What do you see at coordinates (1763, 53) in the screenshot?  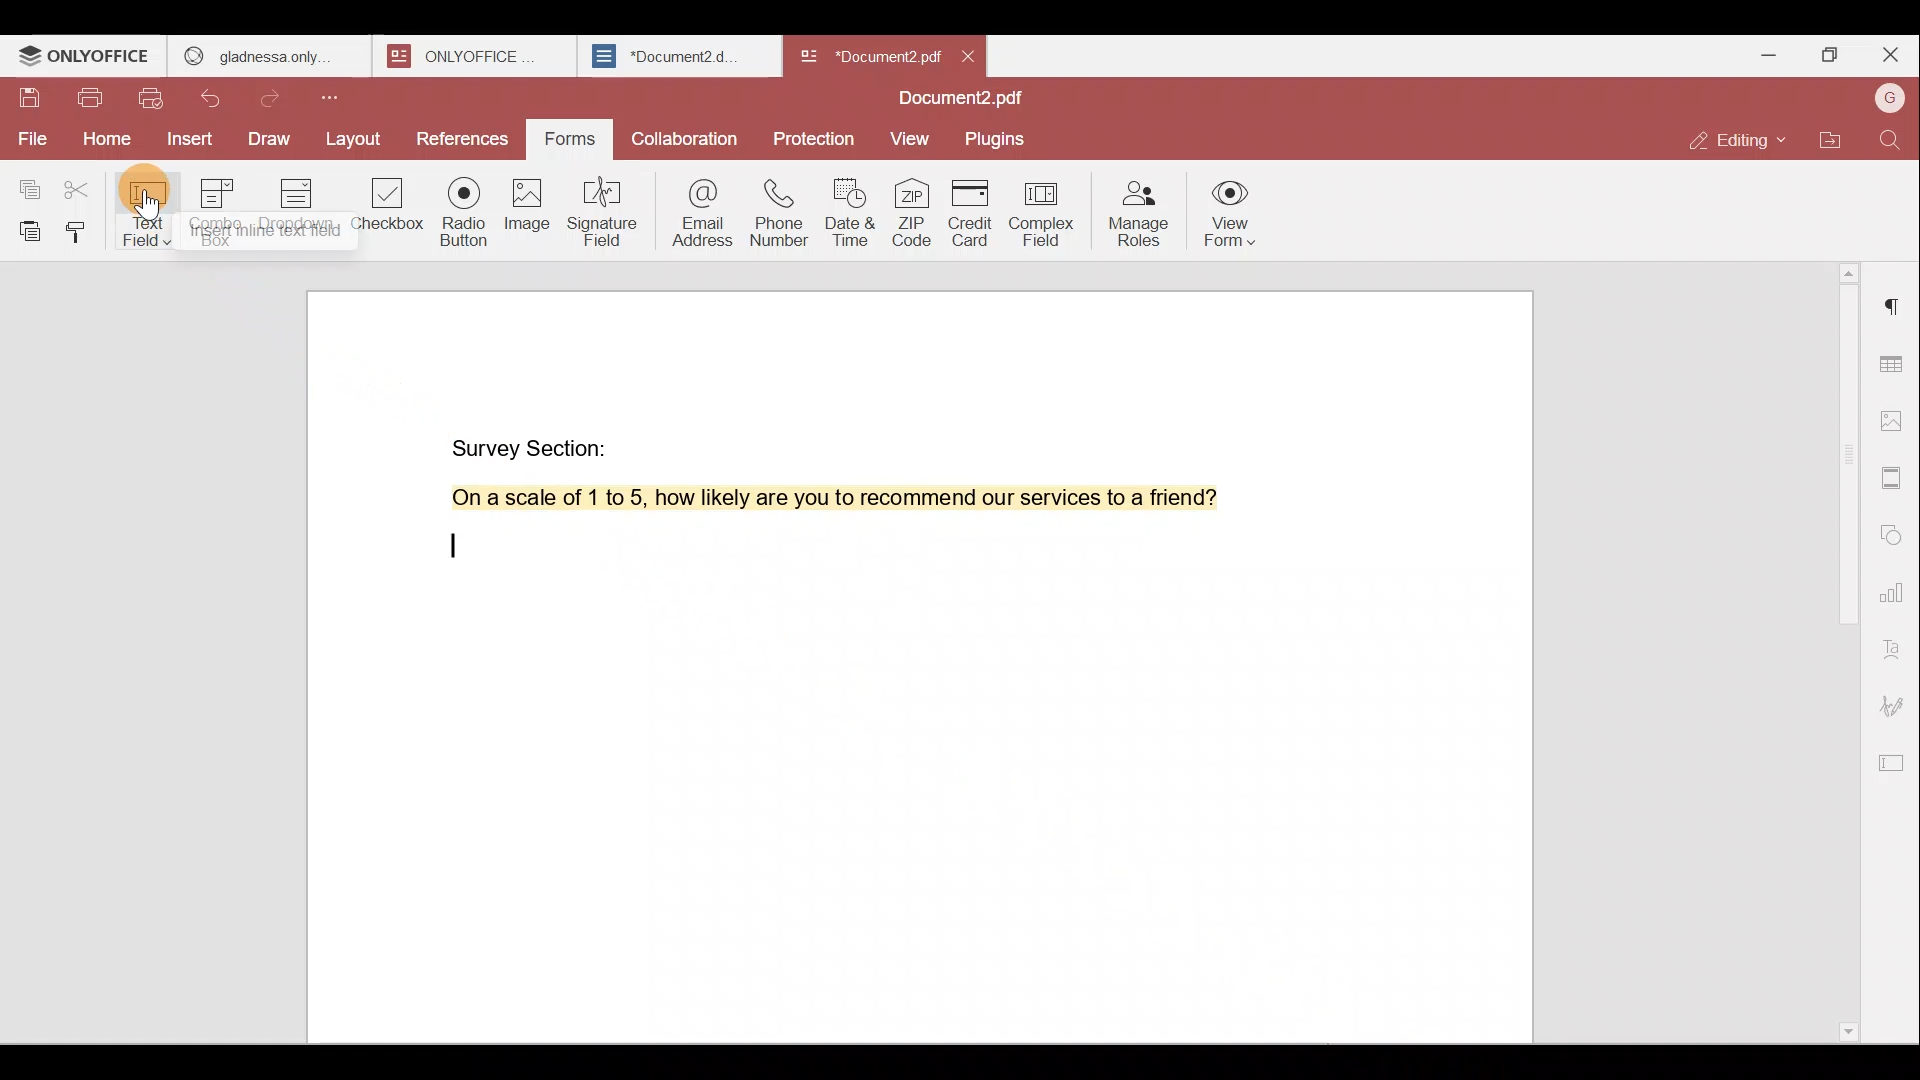 I see `Minimize` at bounding box center [1763, 53].